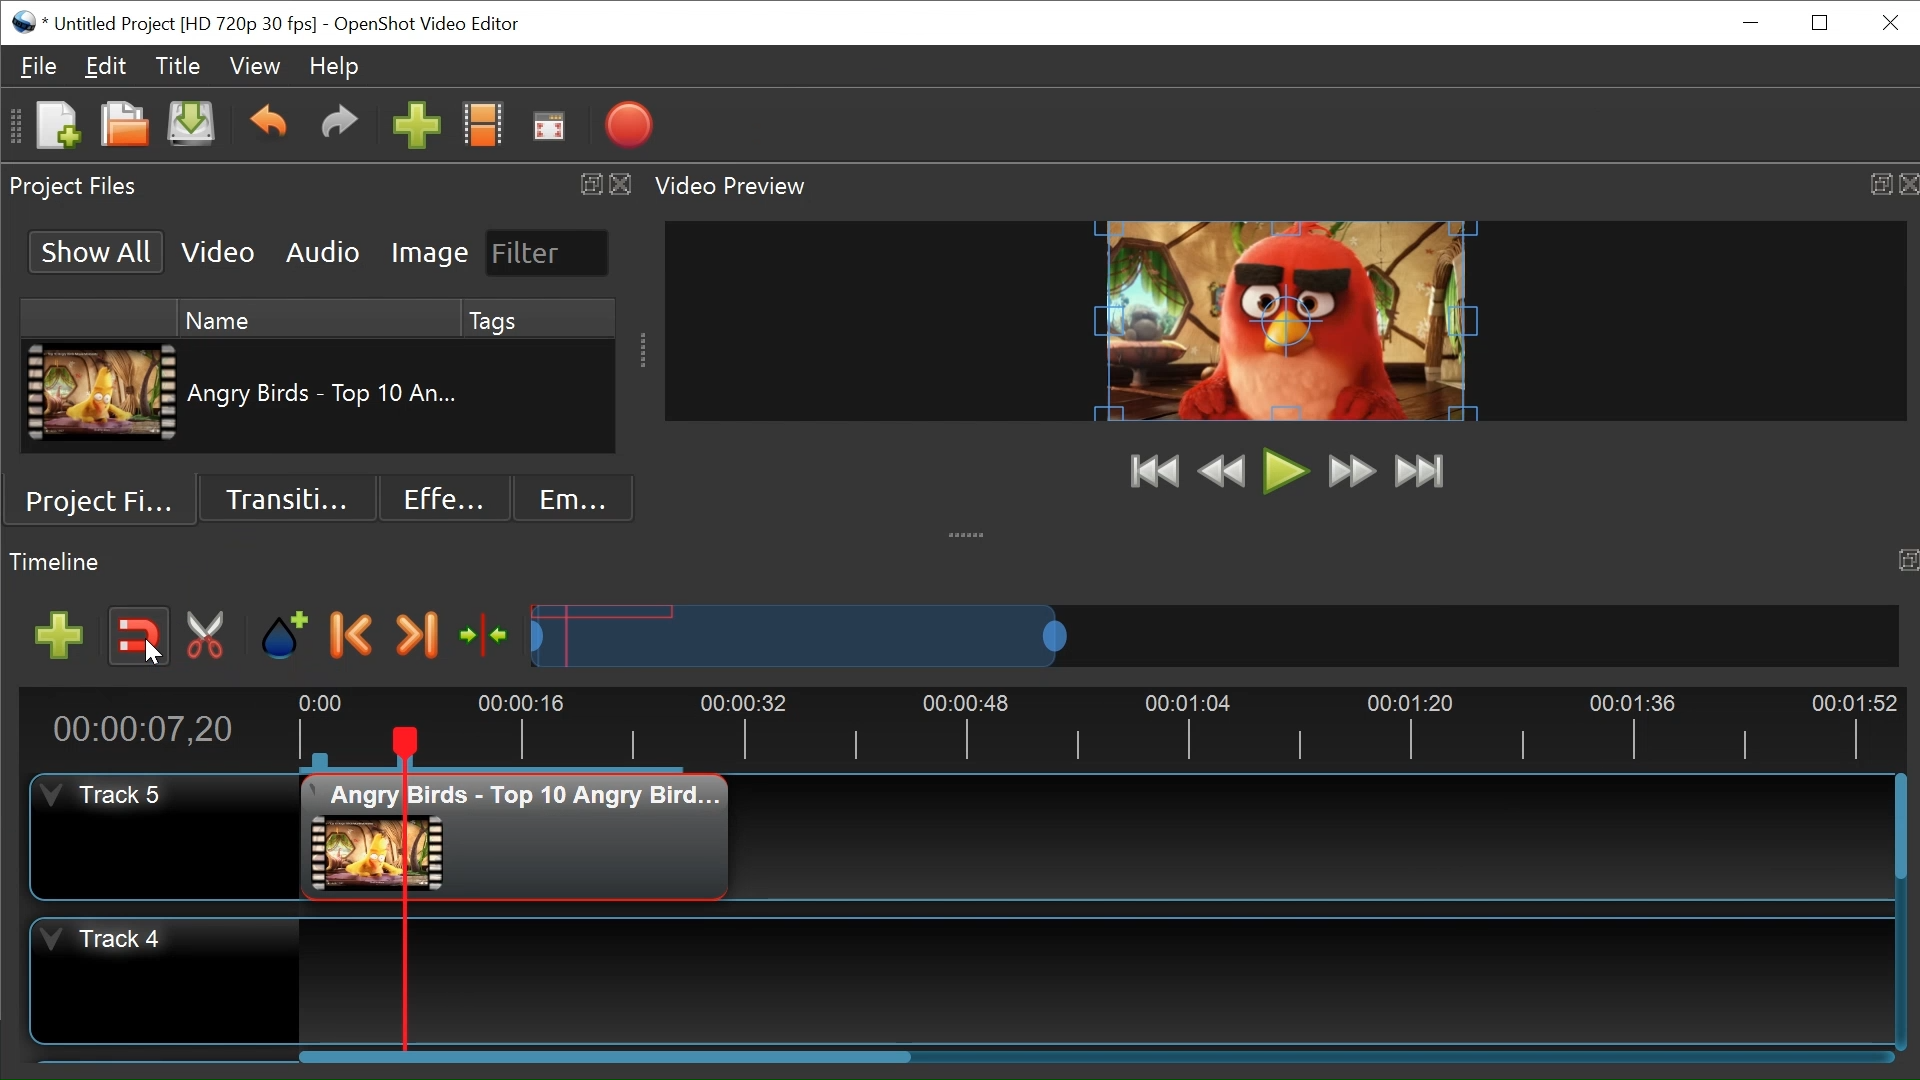 This screenshot has width=1920, height=1080. Describe the element at coordinates (266, 318) in the screenshot. I see `` at that location.